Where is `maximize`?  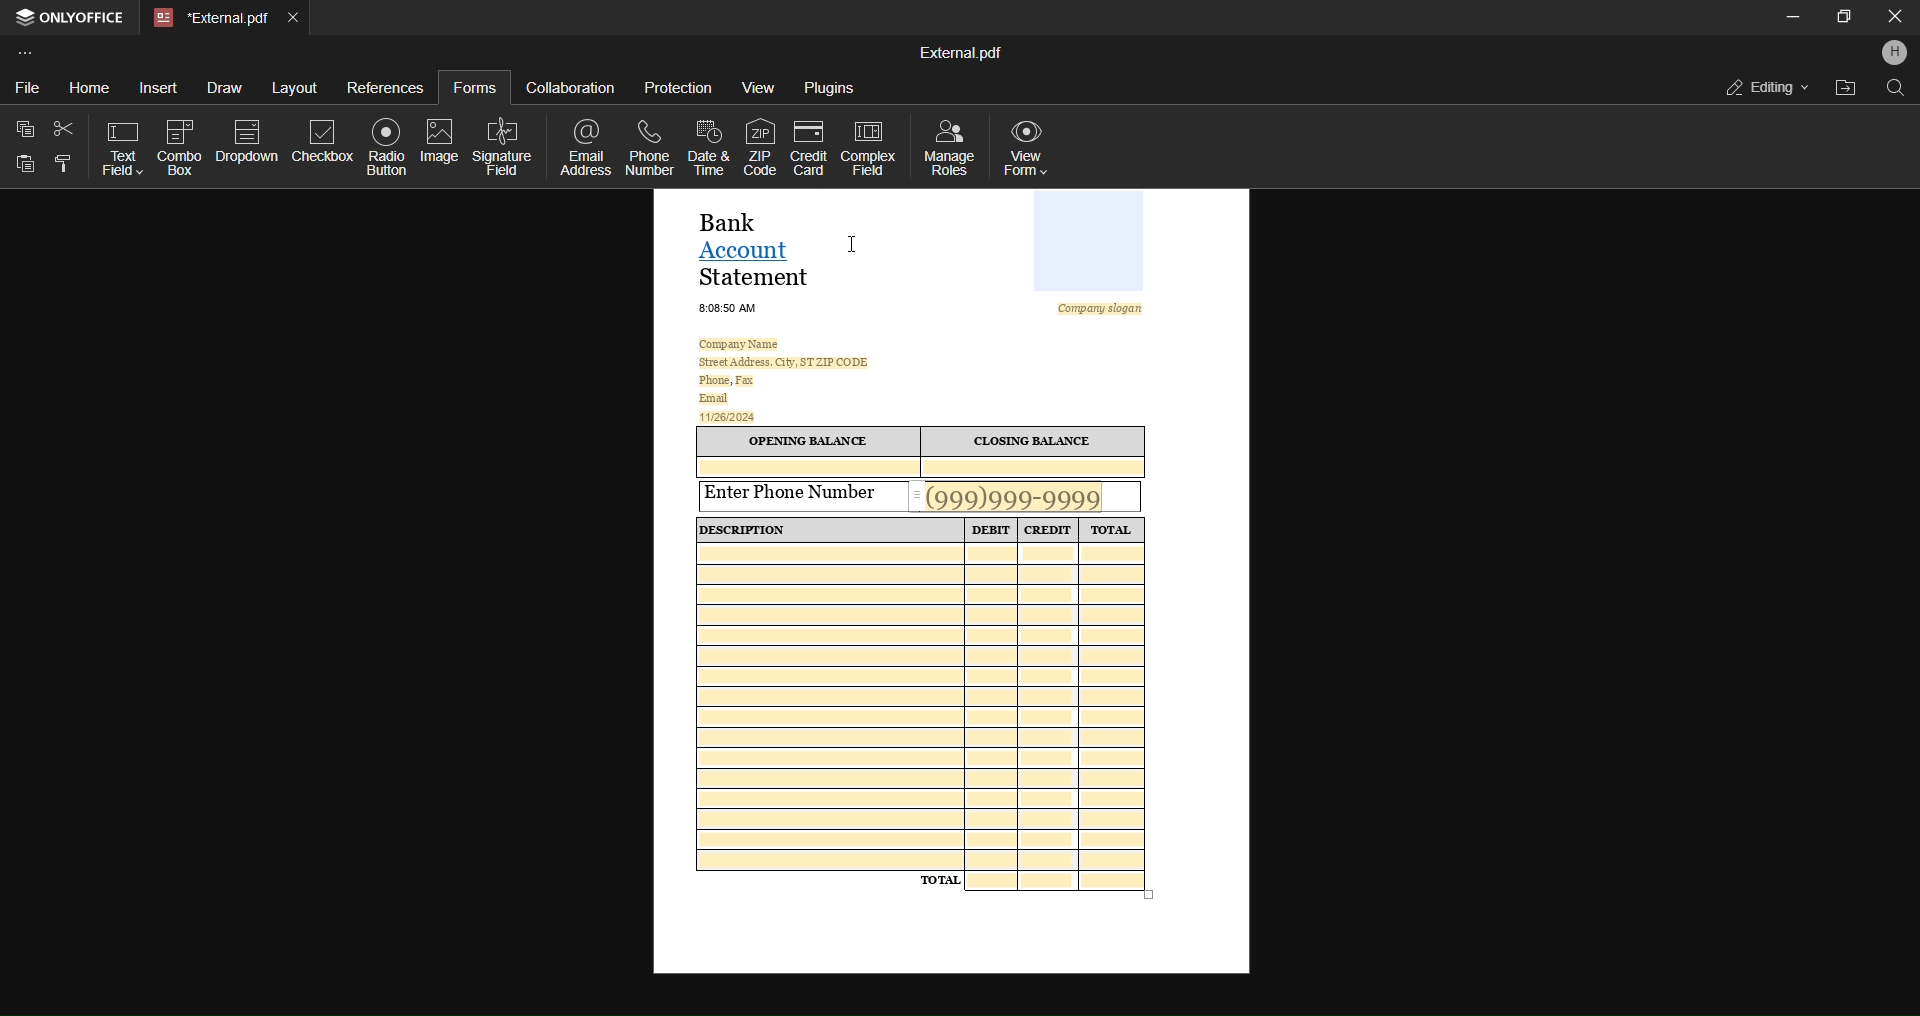 maximize is located at coordinates (1839, 19).